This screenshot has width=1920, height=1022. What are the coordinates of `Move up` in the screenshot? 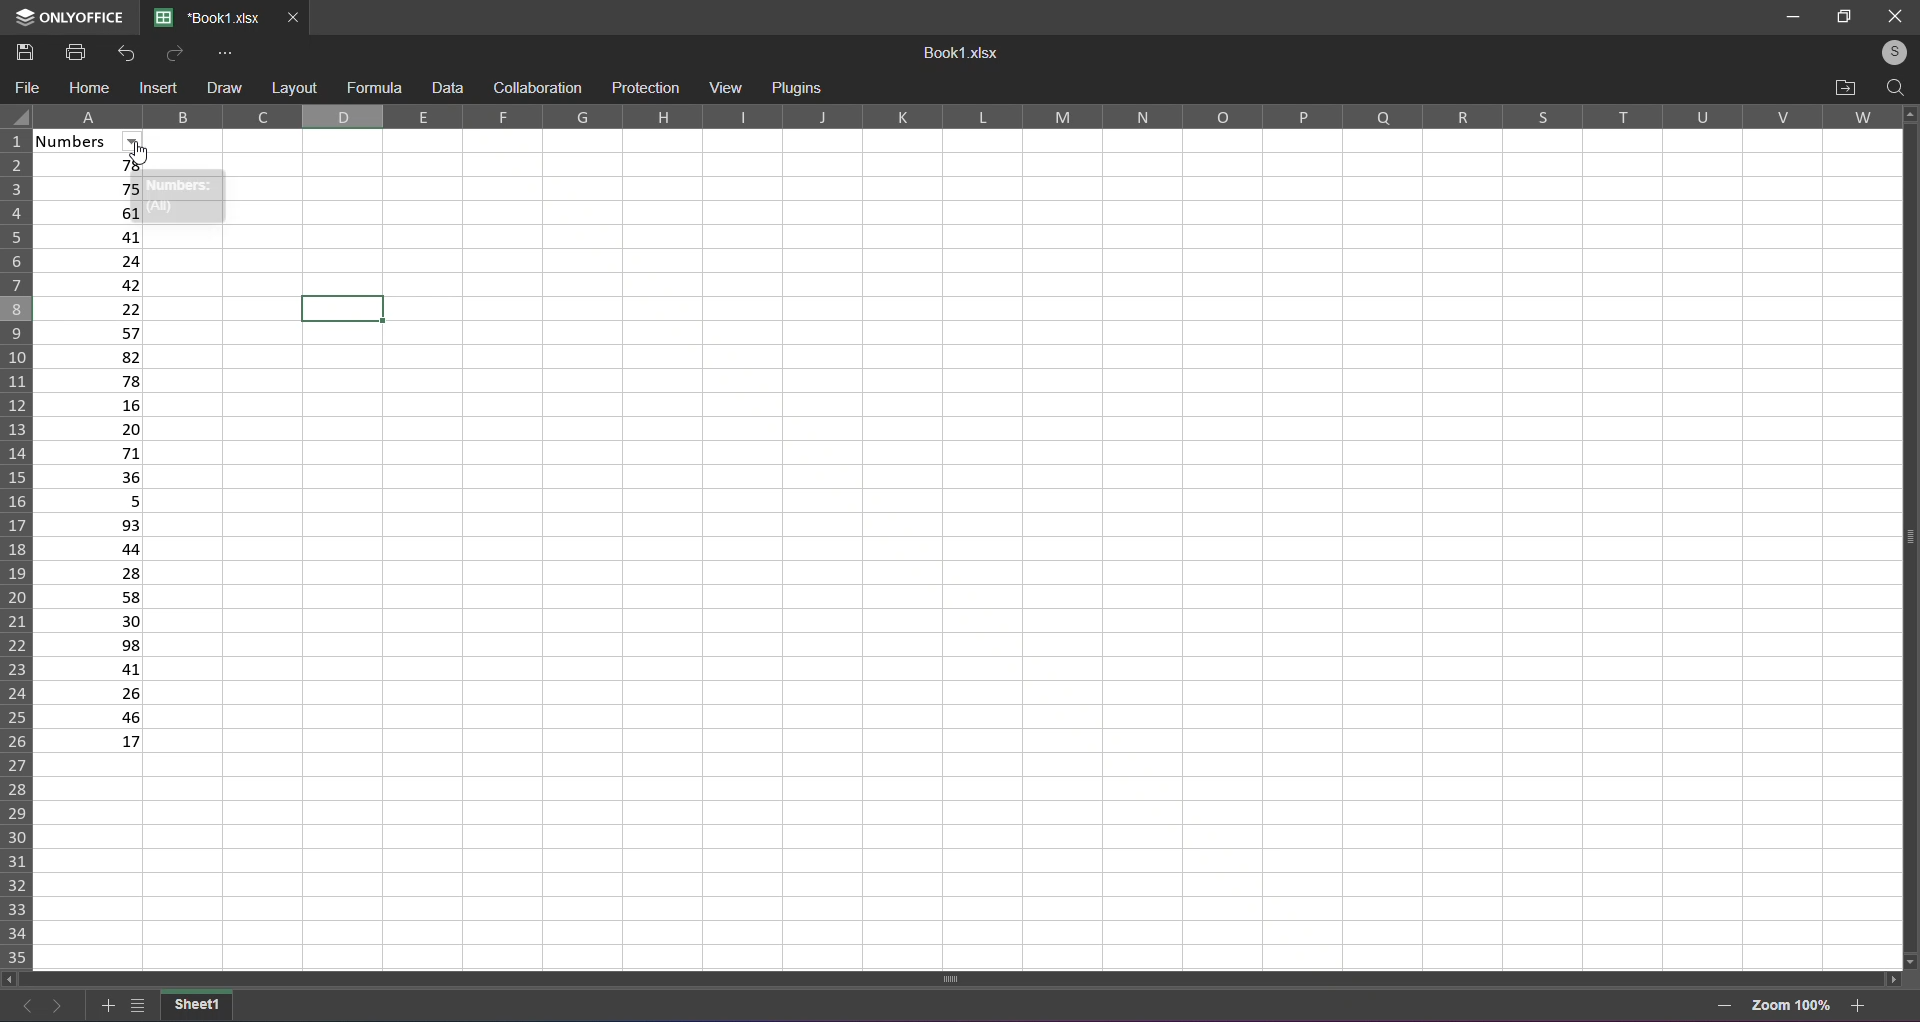 It's located at (1909, 114).